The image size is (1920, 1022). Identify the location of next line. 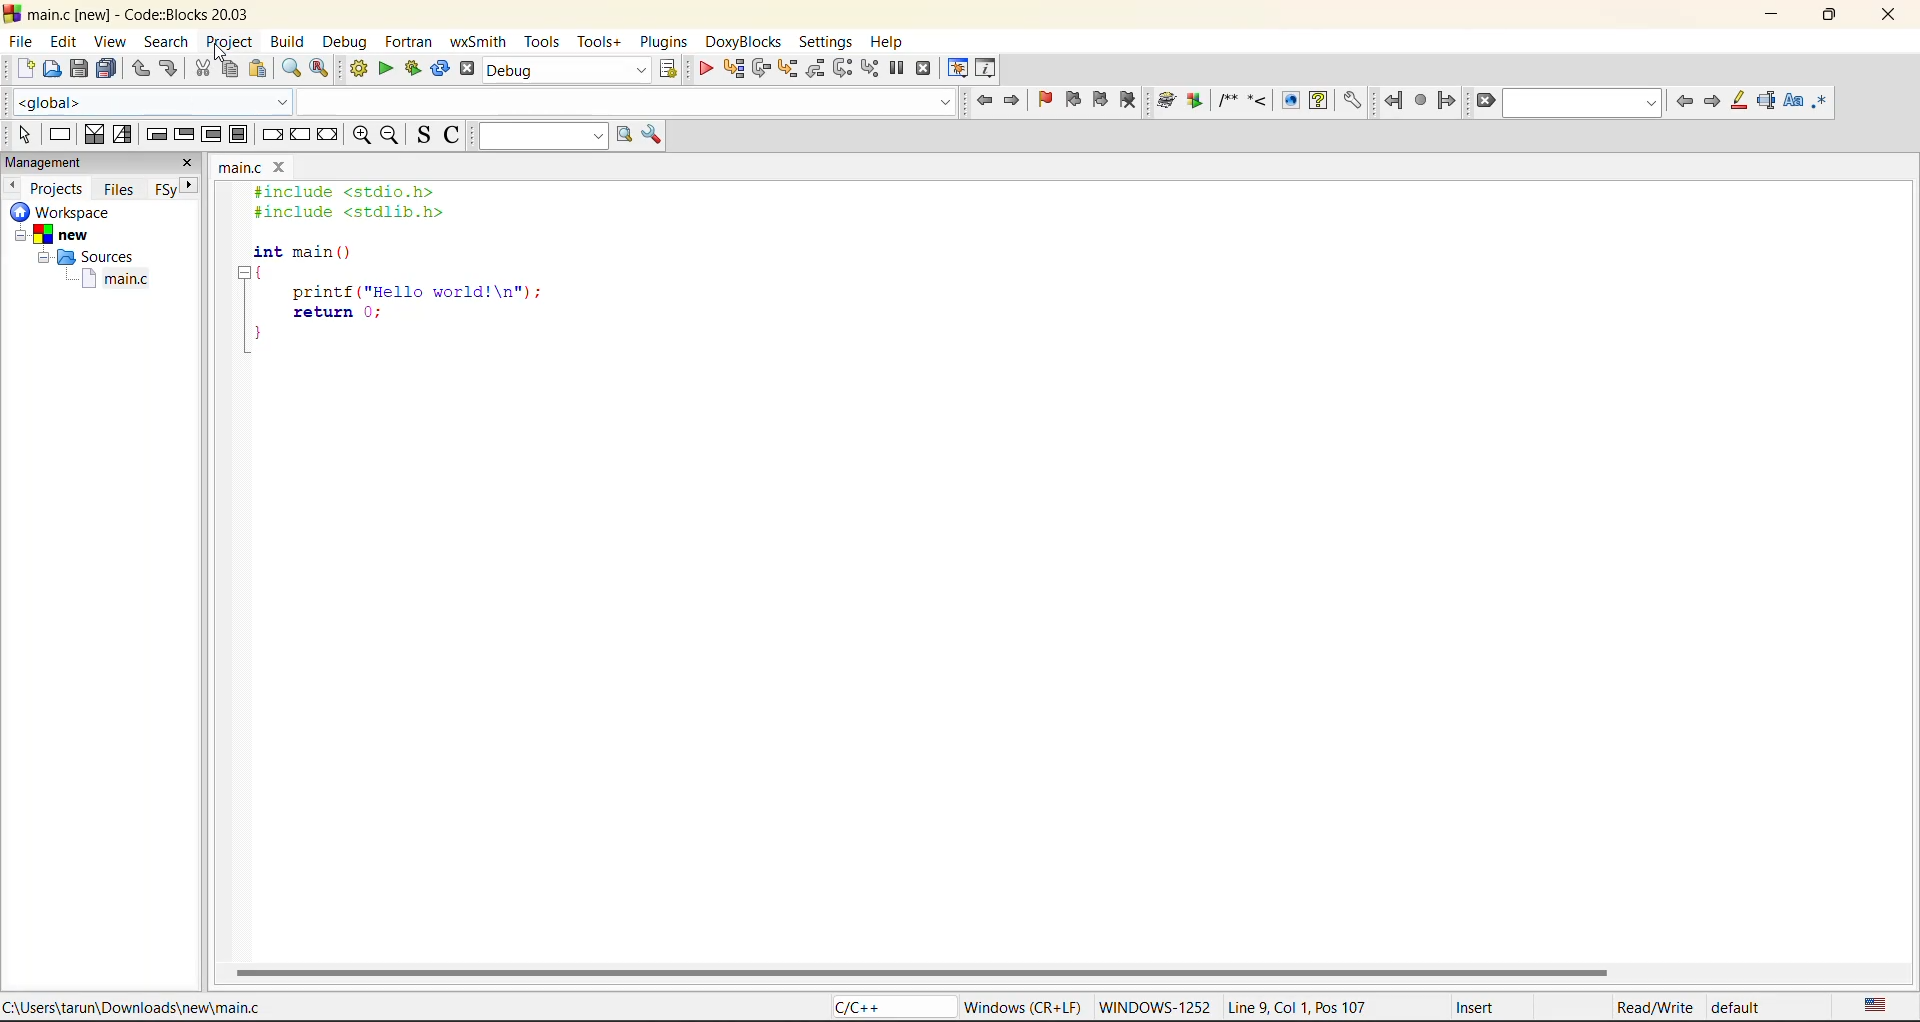
(761, 67).